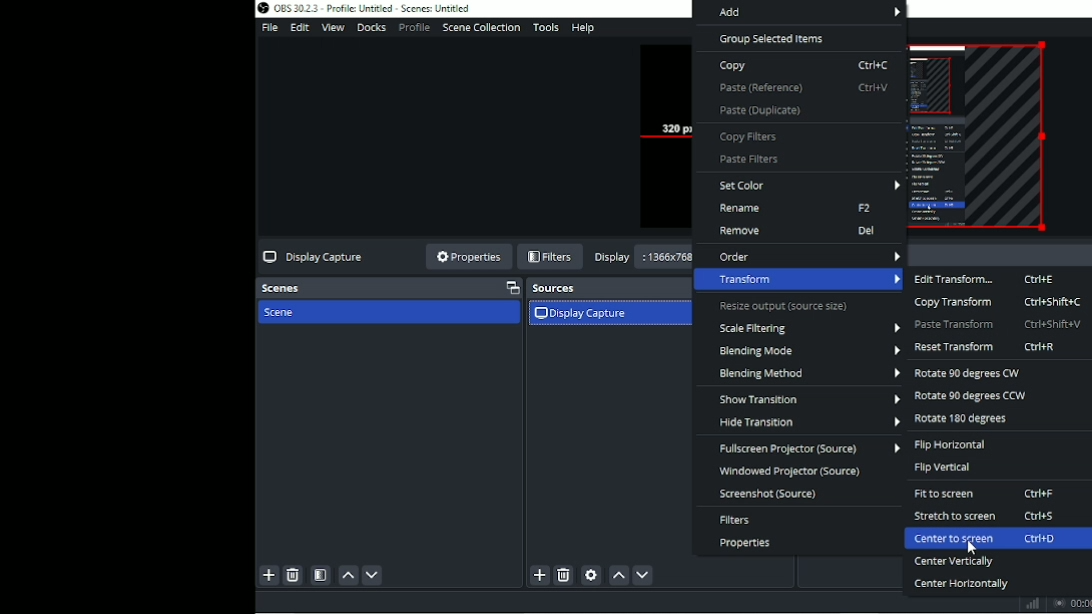 Image resolution: width=1092 pixels, height=614 pixels. What do you see at coordinates (998, 302) in the screenshot?
I see `Copy transform` at bounding box center [998, 302].